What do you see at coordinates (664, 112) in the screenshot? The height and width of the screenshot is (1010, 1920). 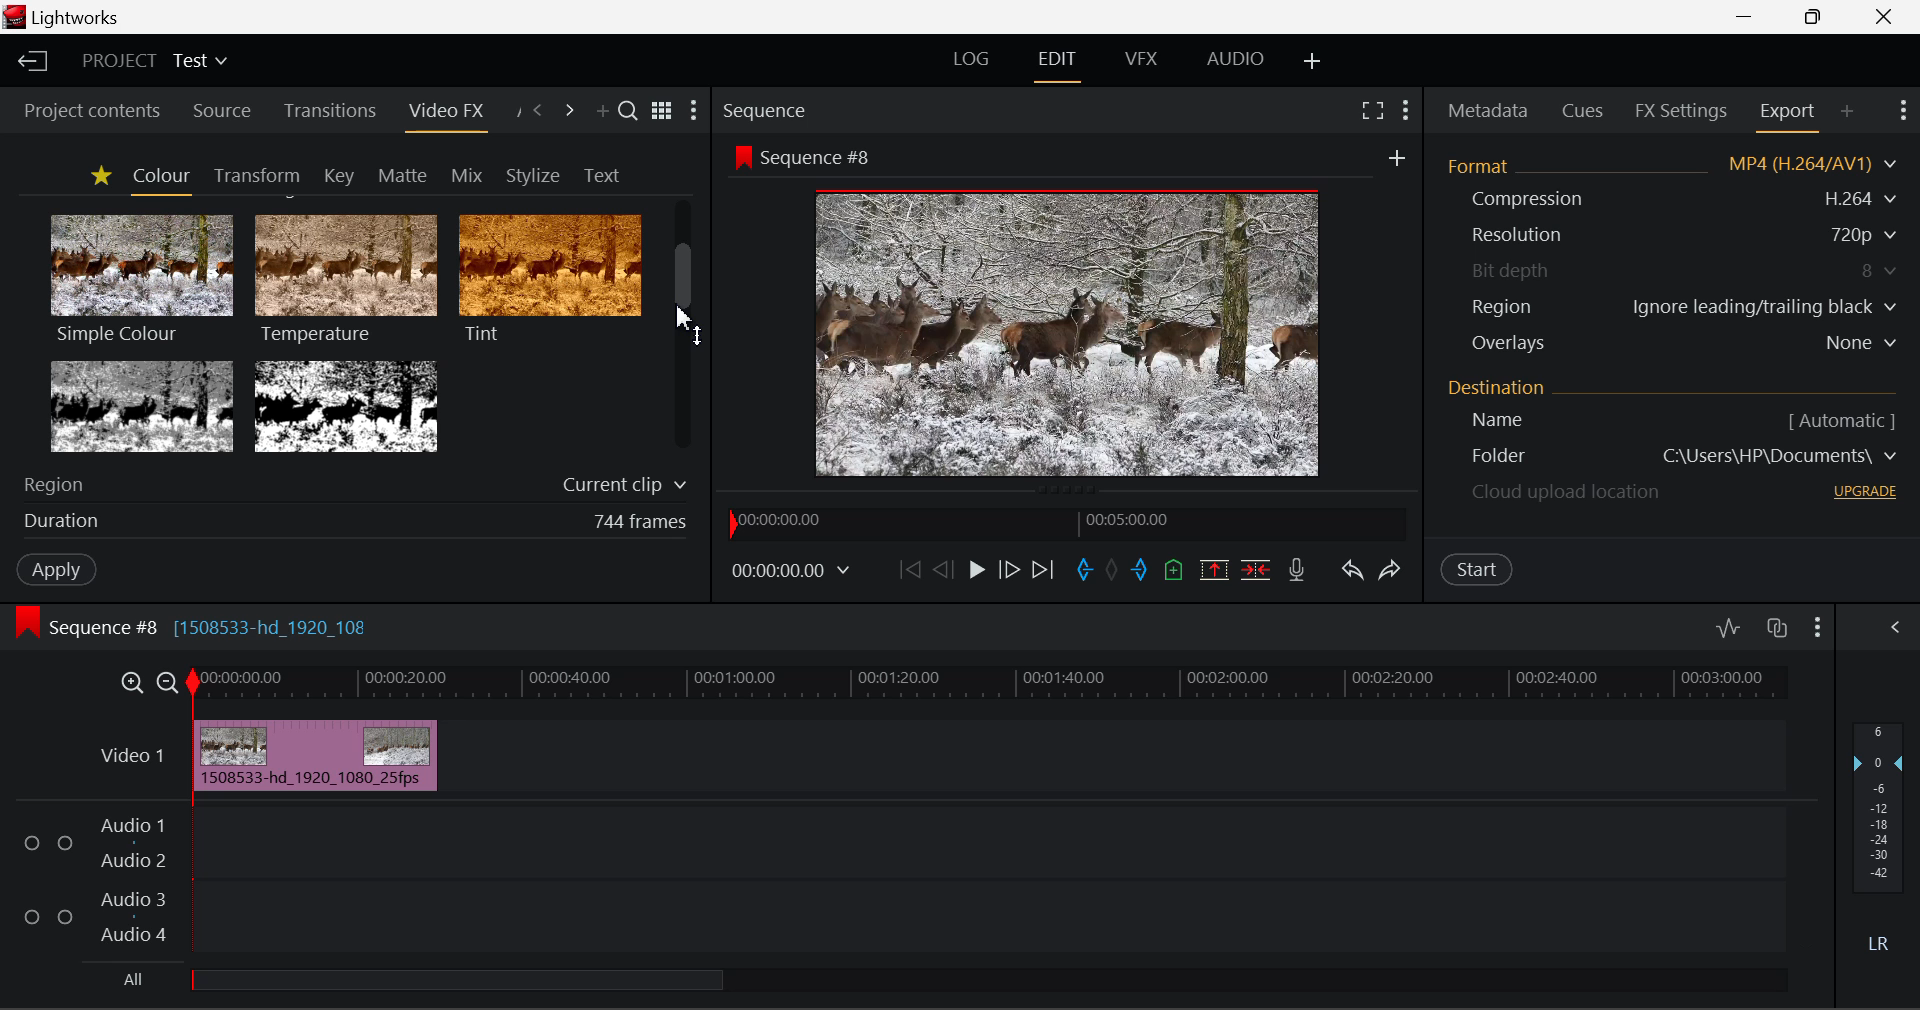 I see `Toggle between title and list view` at bounding box center [664, 112].